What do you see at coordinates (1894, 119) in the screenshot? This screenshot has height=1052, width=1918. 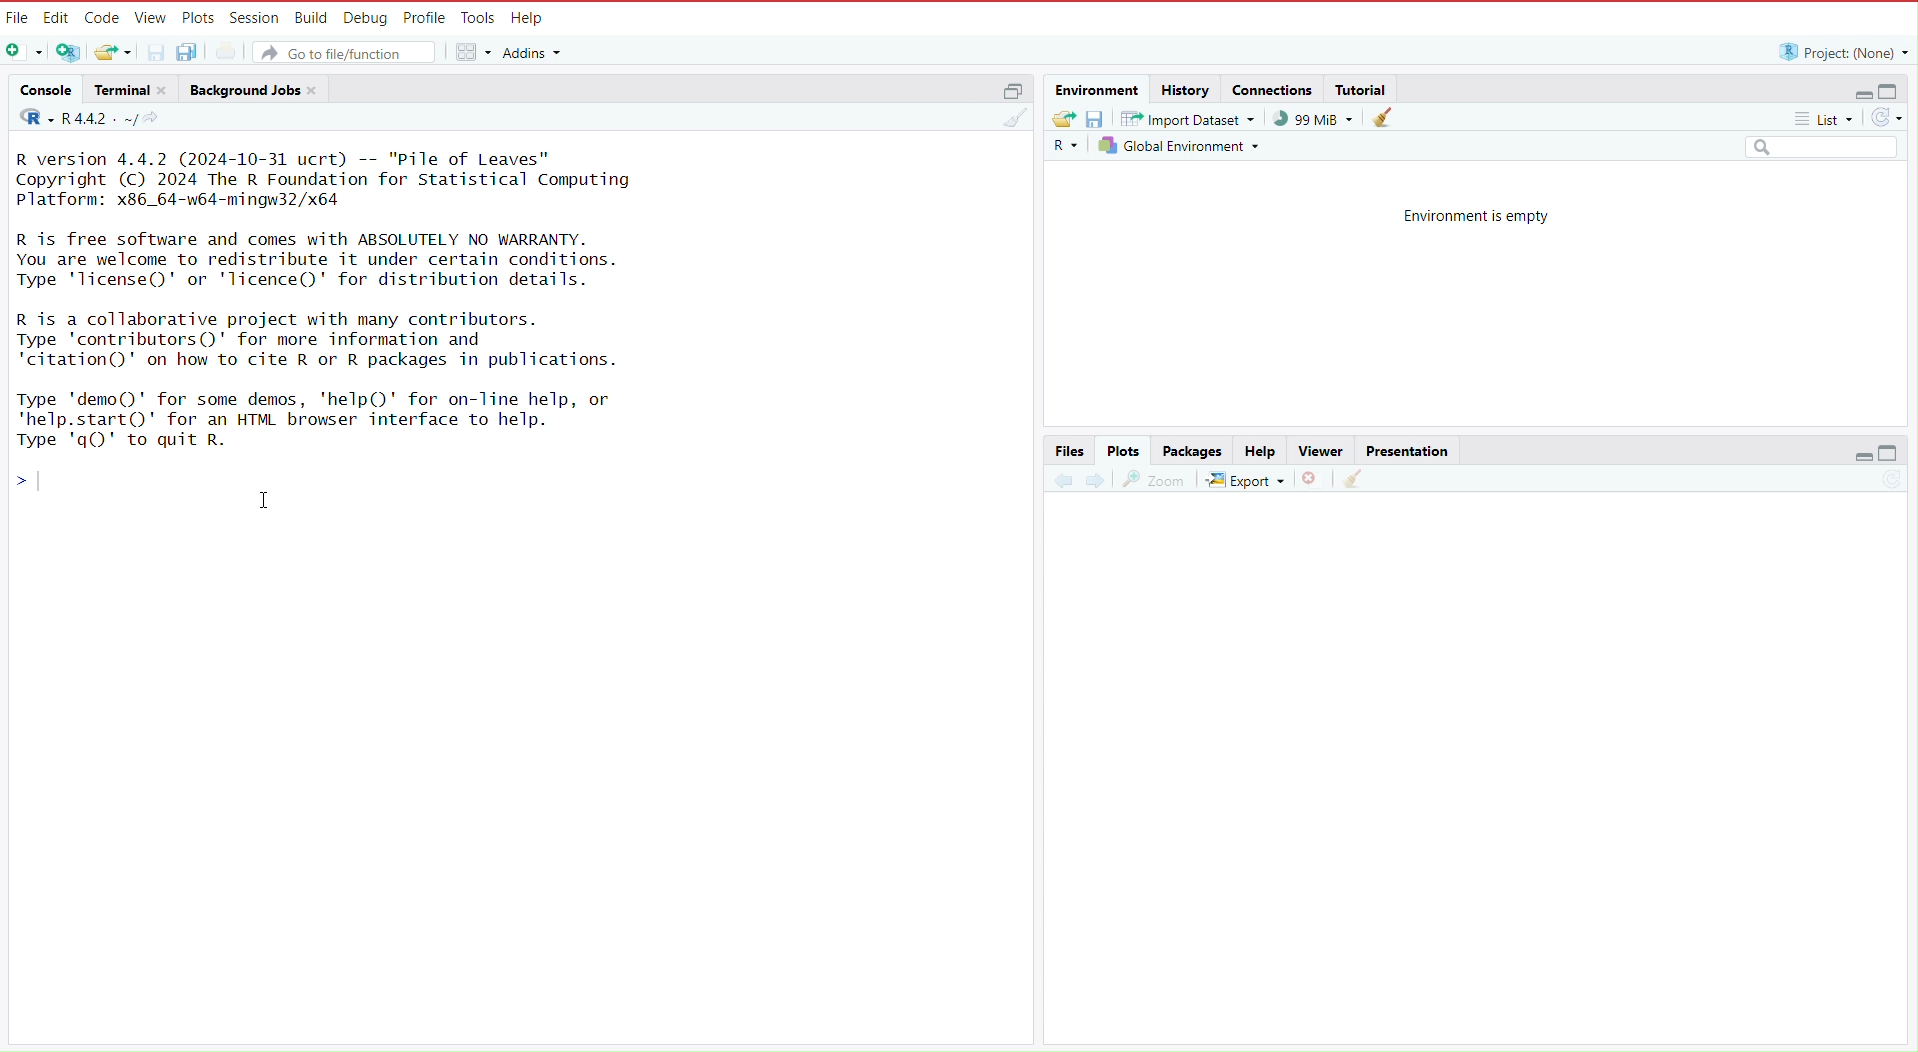 I see `refresh the list of objects in the environment` at bounding box center [1894, 119].